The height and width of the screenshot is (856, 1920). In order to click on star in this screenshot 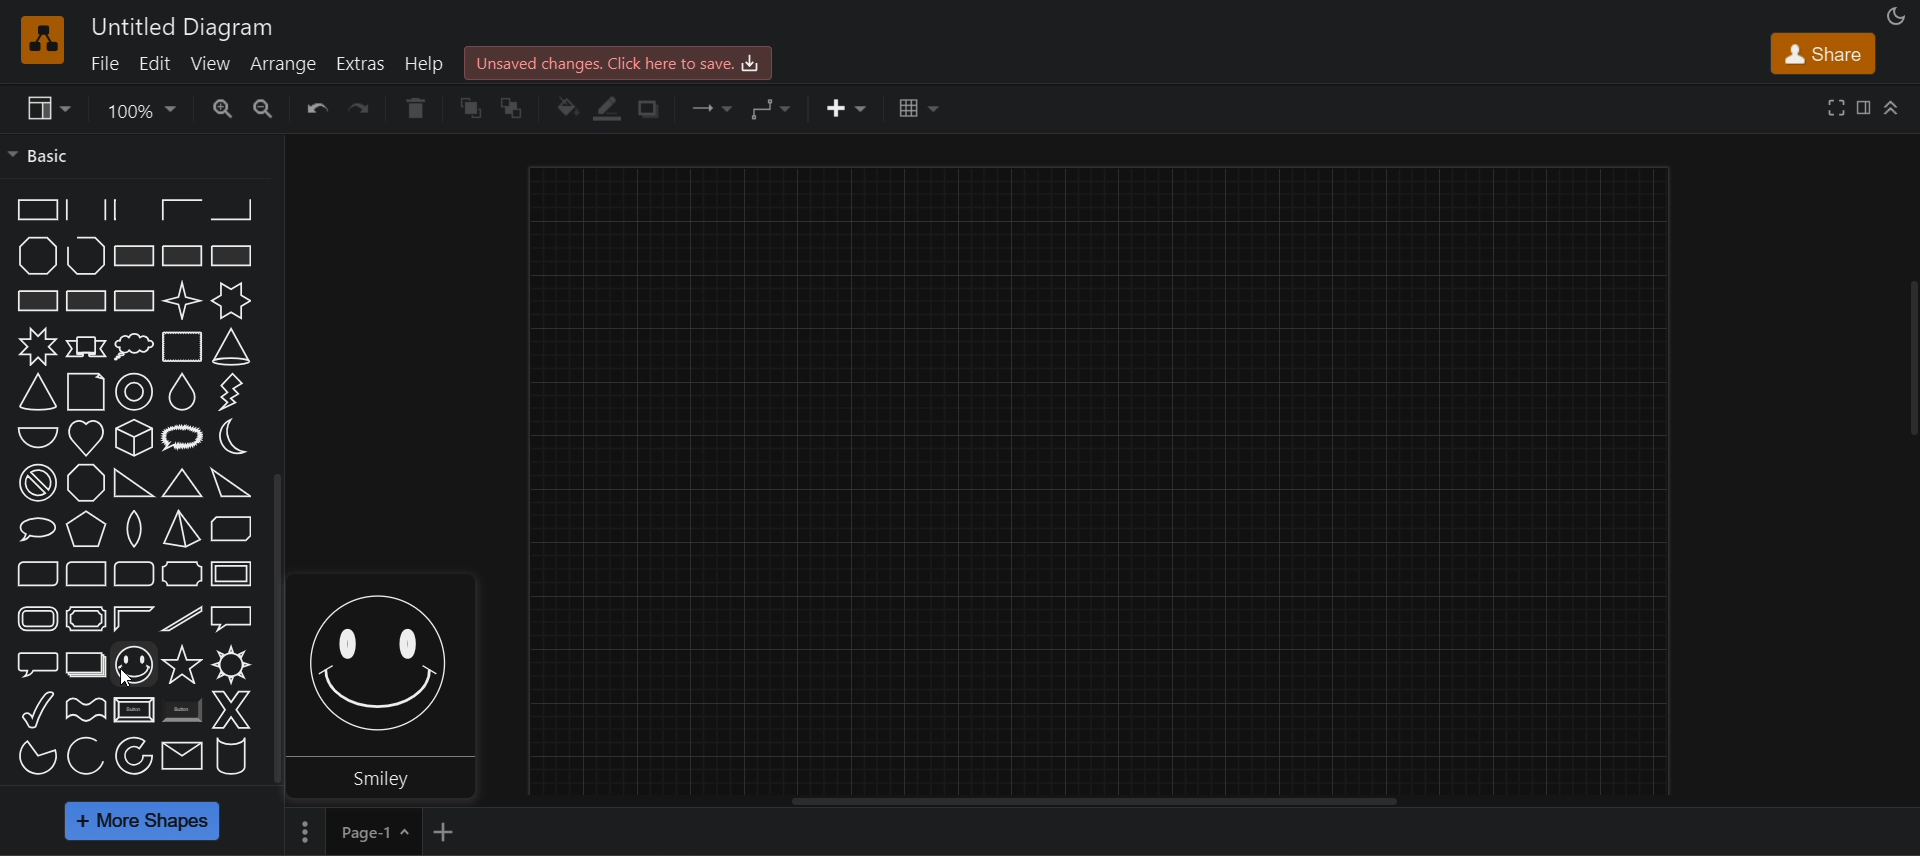, I will do `click(181, 665)`.